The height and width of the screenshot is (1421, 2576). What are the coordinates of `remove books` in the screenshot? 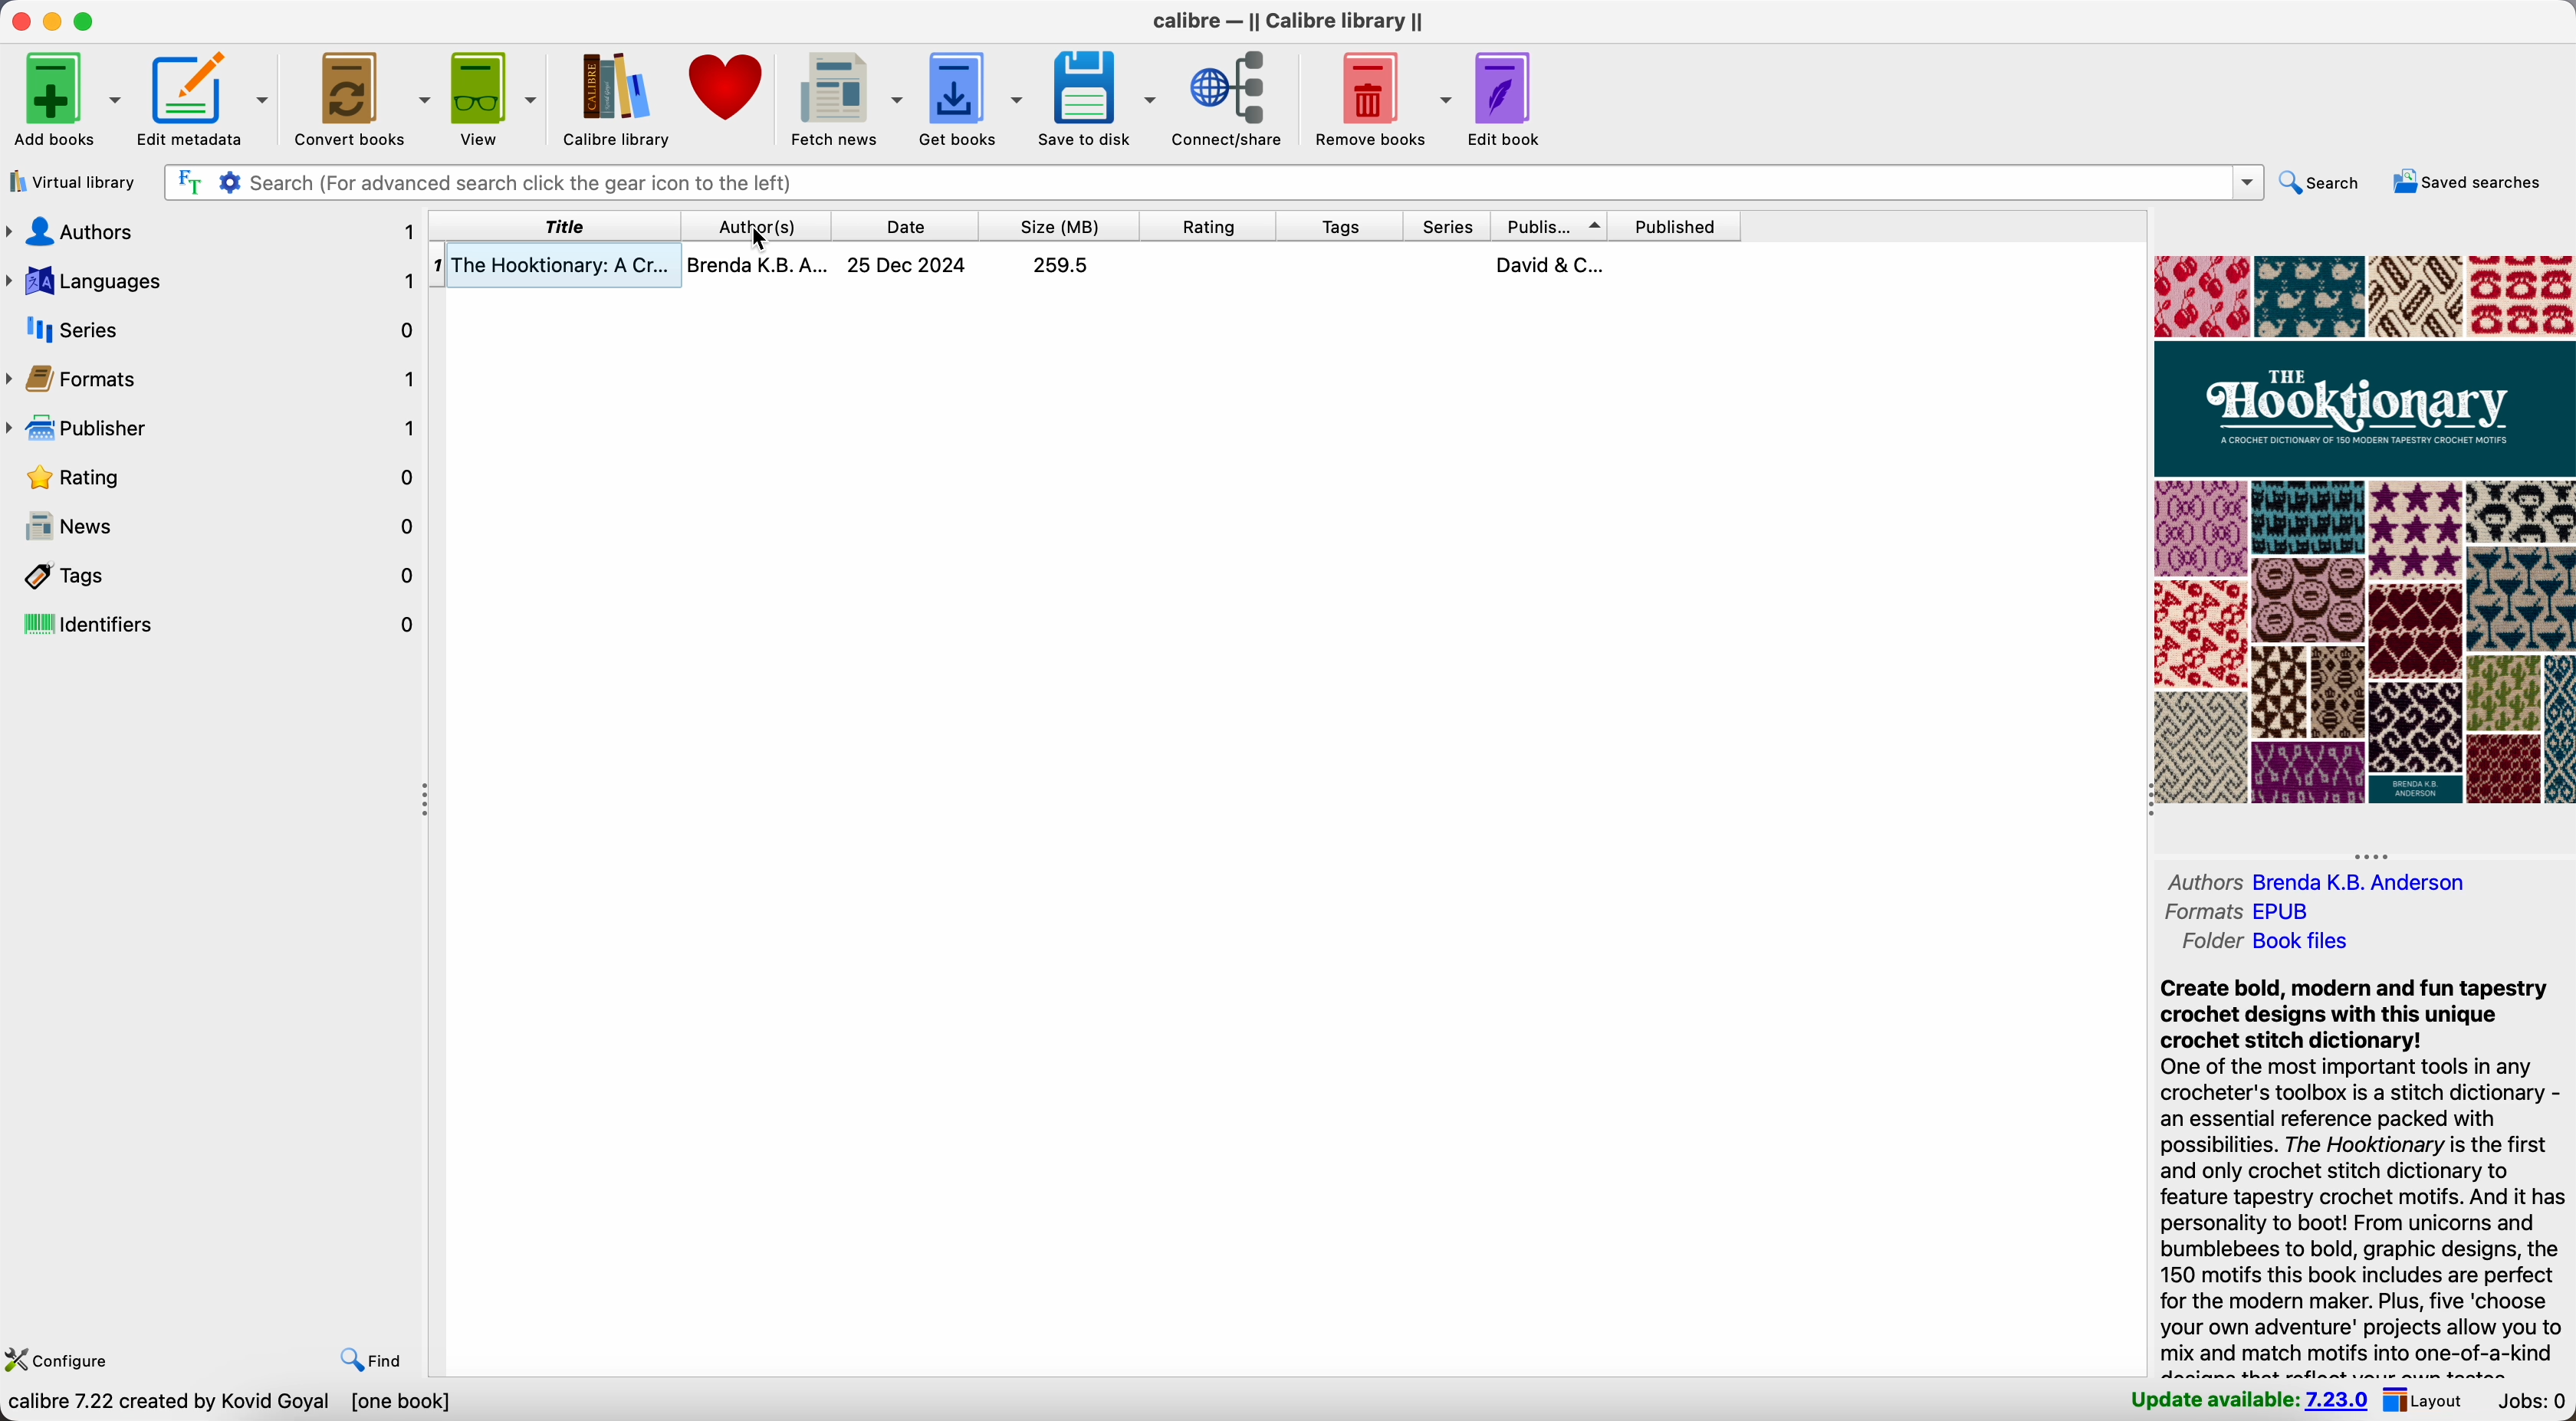 It's located at (1383, 97).